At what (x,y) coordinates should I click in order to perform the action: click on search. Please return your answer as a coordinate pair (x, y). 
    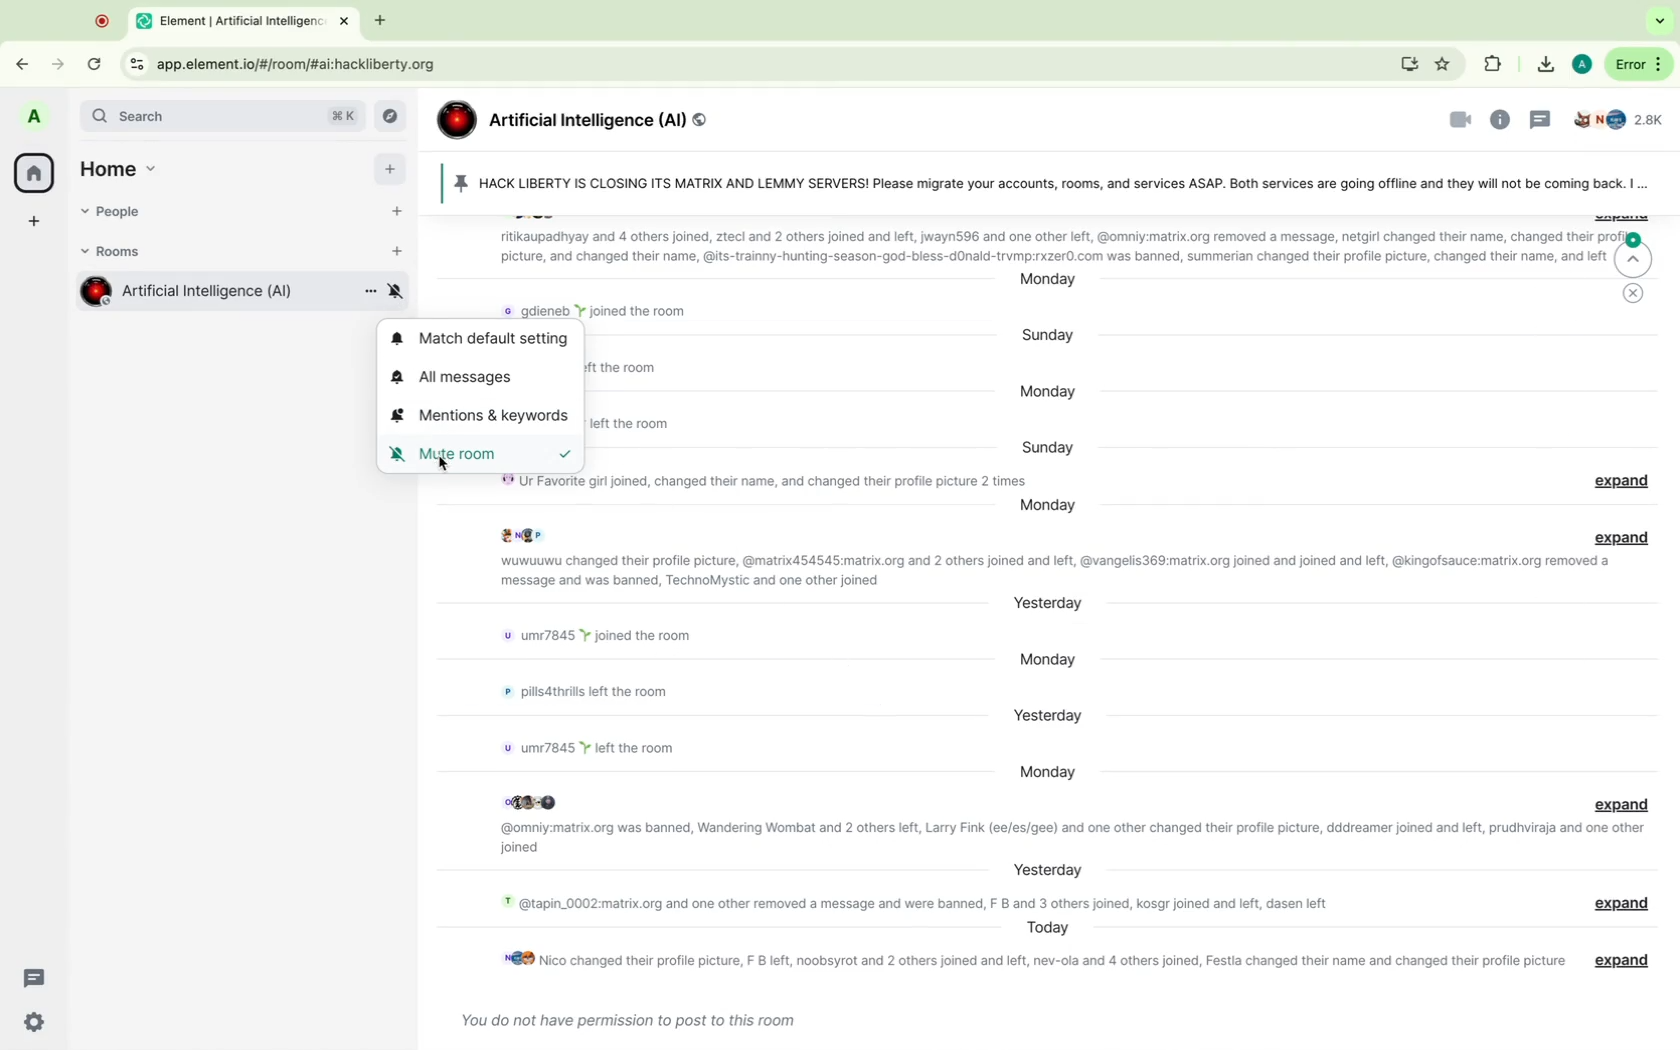
    Looking at the image, I should click on (224, 118).